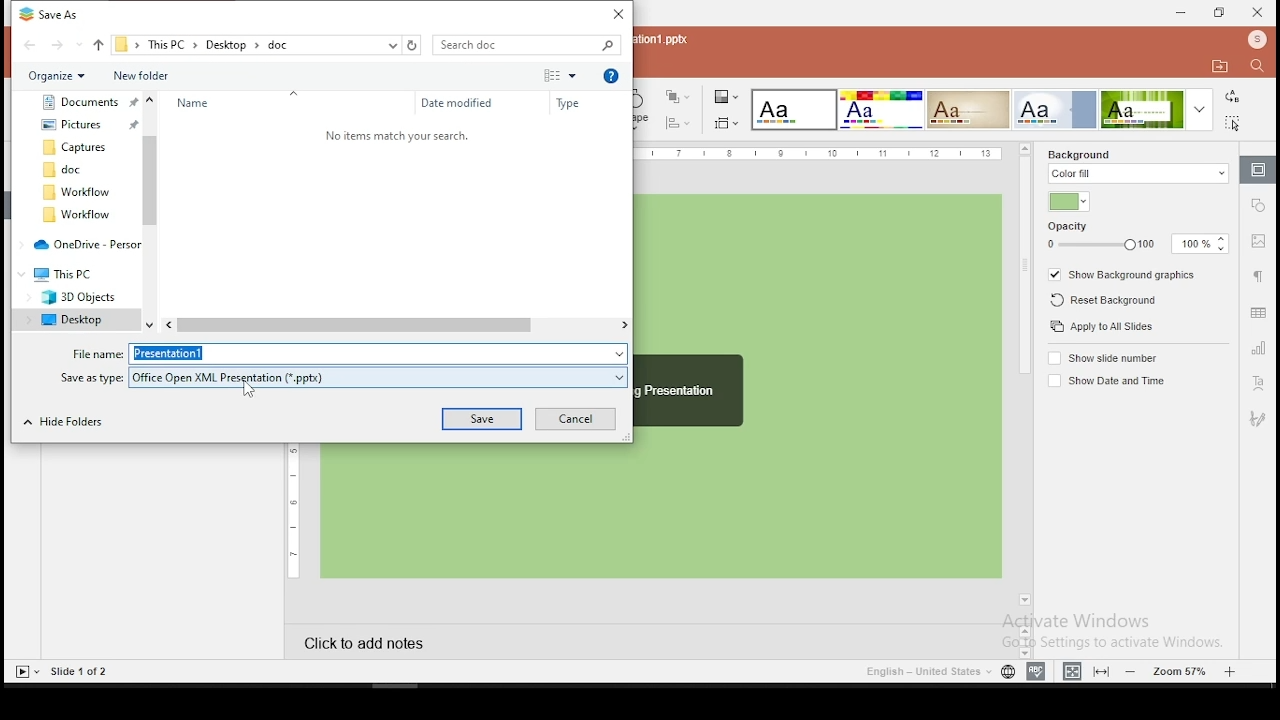  I want to click on Date Modified, so click(457, 102).